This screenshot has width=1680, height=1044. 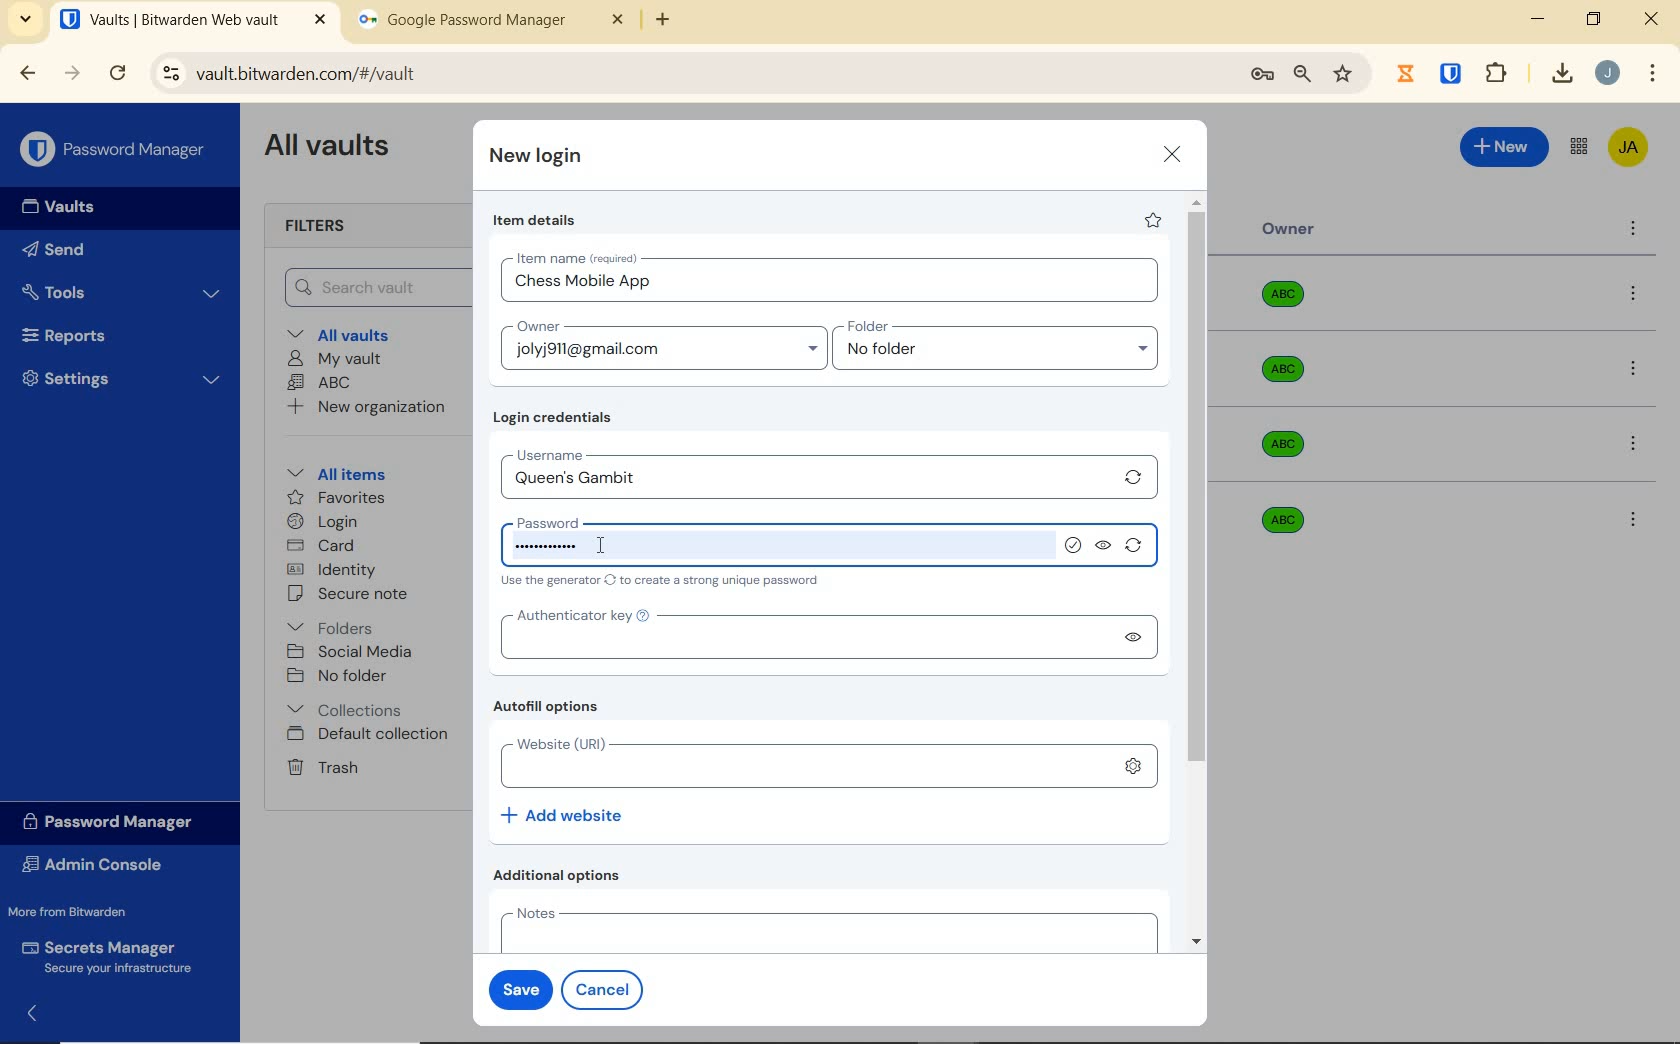 What do you see at coordinates (824, 928) in the screenshot?
I see `notes` at bounding box center [824, 928].